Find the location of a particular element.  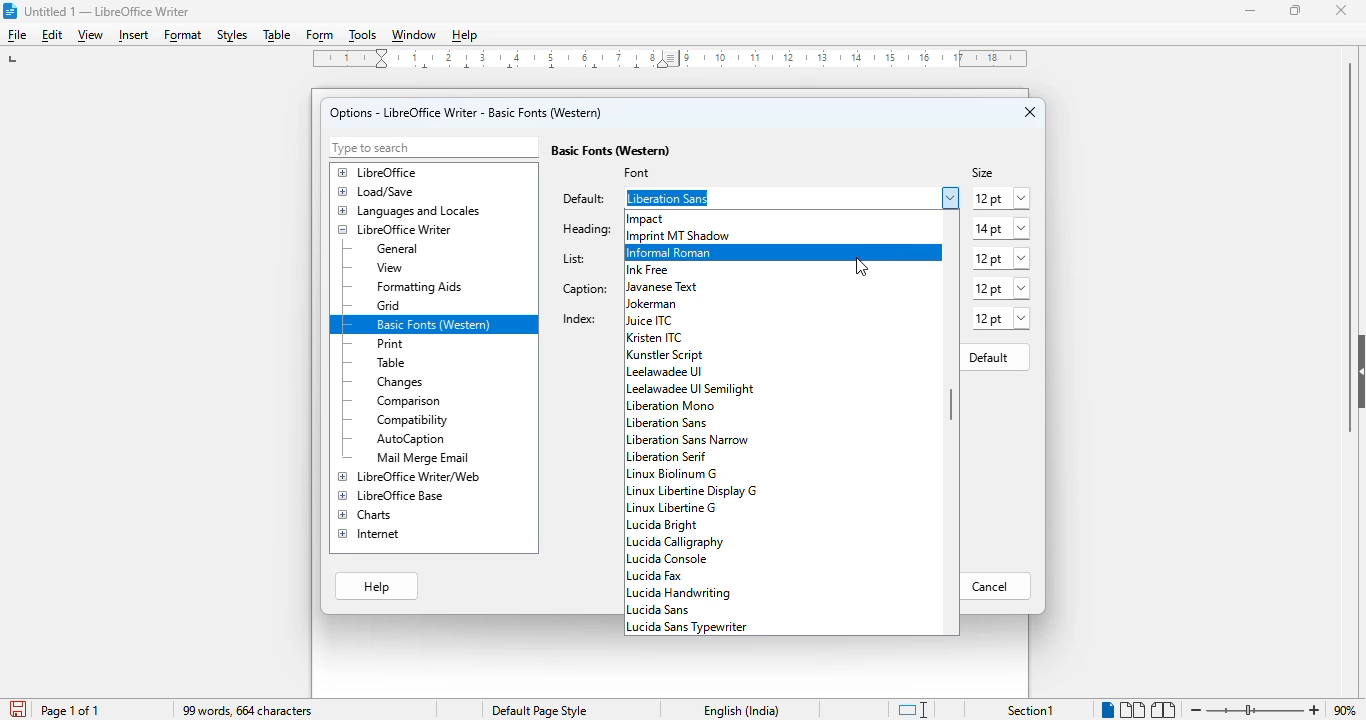

size is located at coordinates (984, 172).